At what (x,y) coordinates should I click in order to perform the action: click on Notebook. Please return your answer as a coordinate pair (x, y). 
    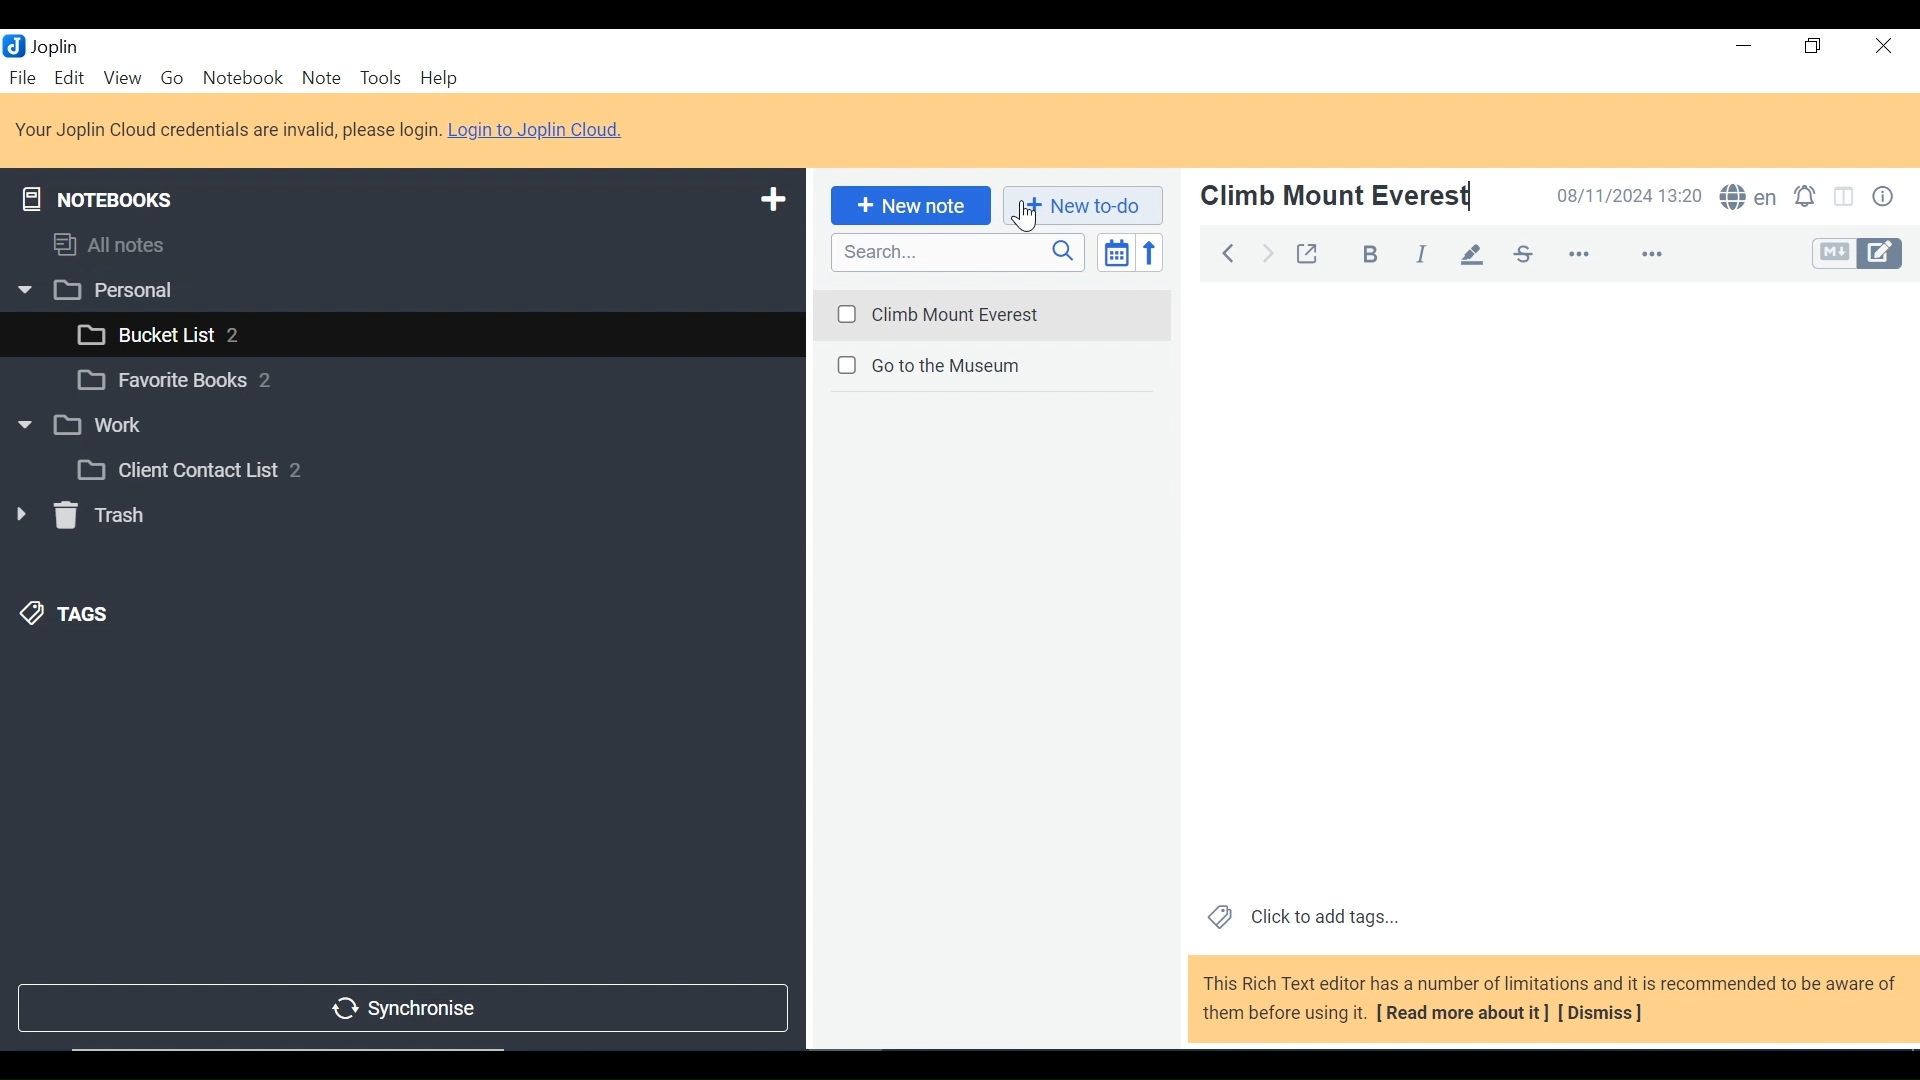
    Looking at the image, I should click on (242, 79).